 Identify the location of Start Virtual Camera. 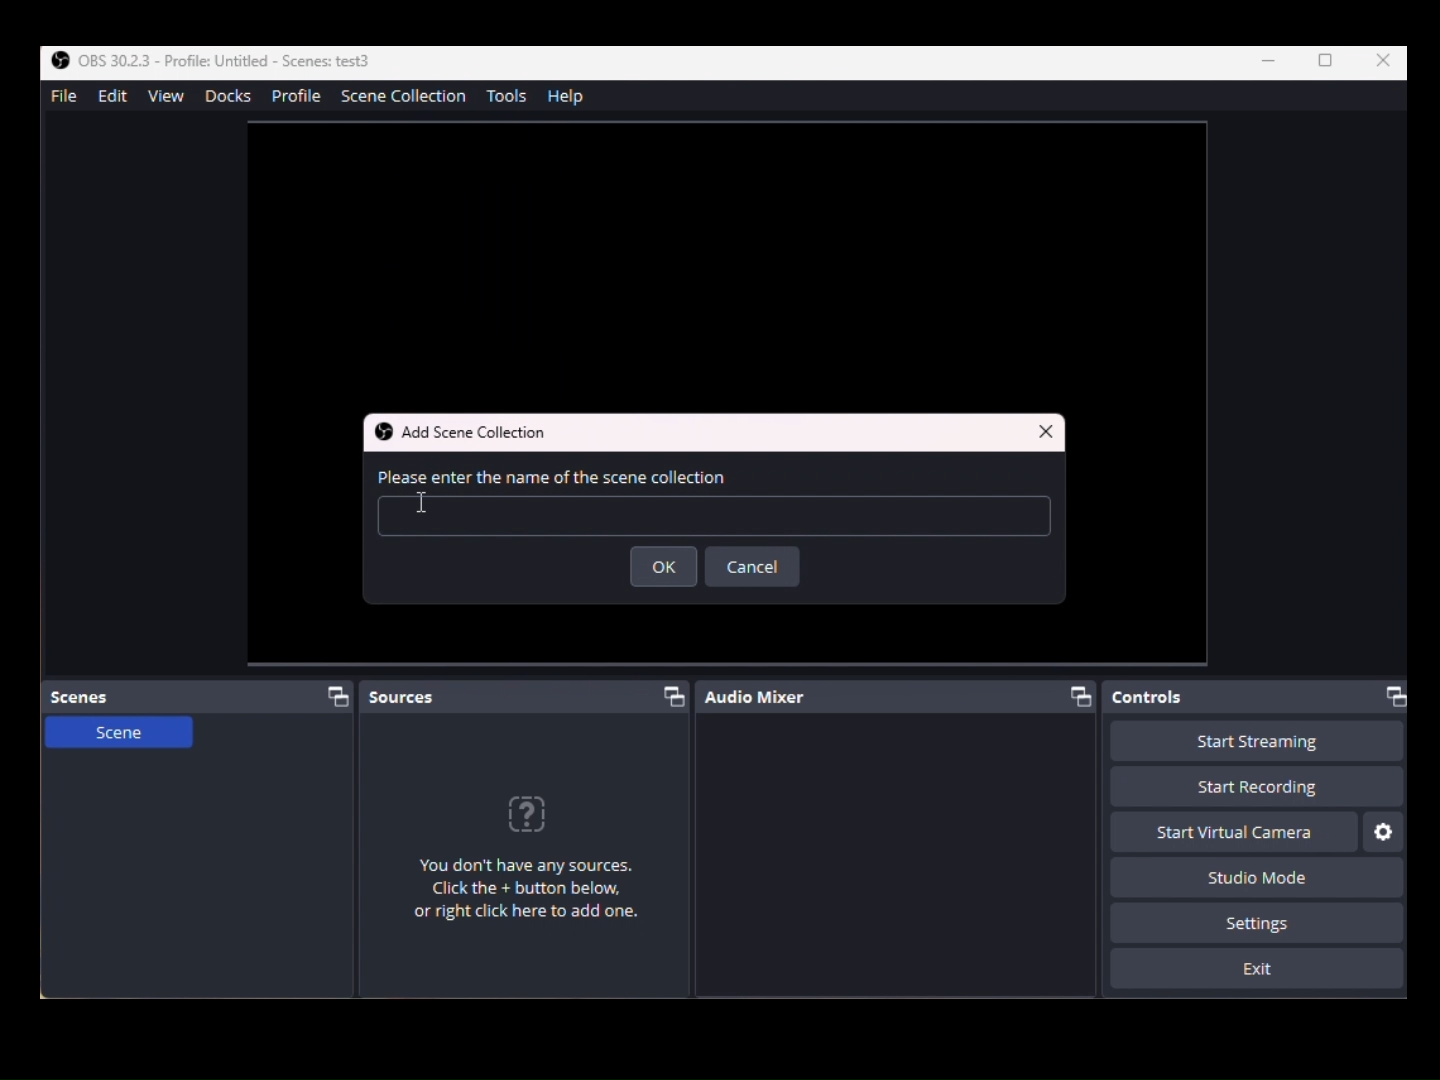
(1234, 832).